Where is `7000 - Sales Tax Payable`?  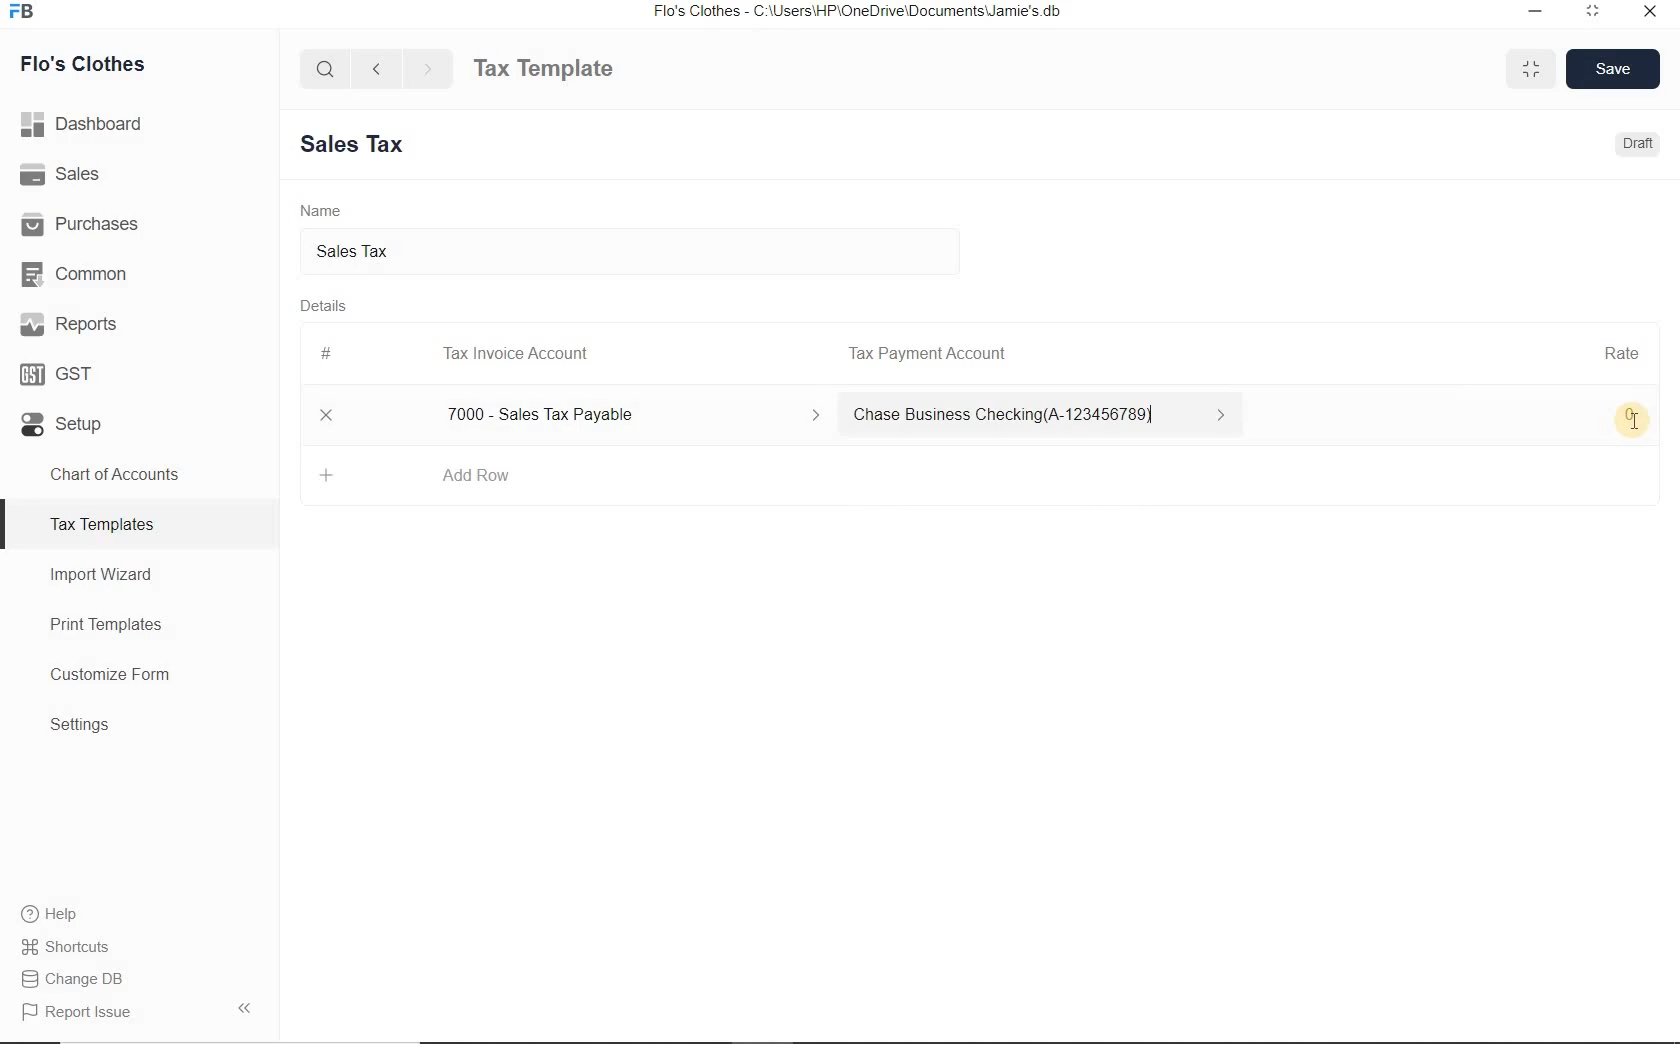
7000 - Sales Tax Payable is located at coordinates (628, 415).